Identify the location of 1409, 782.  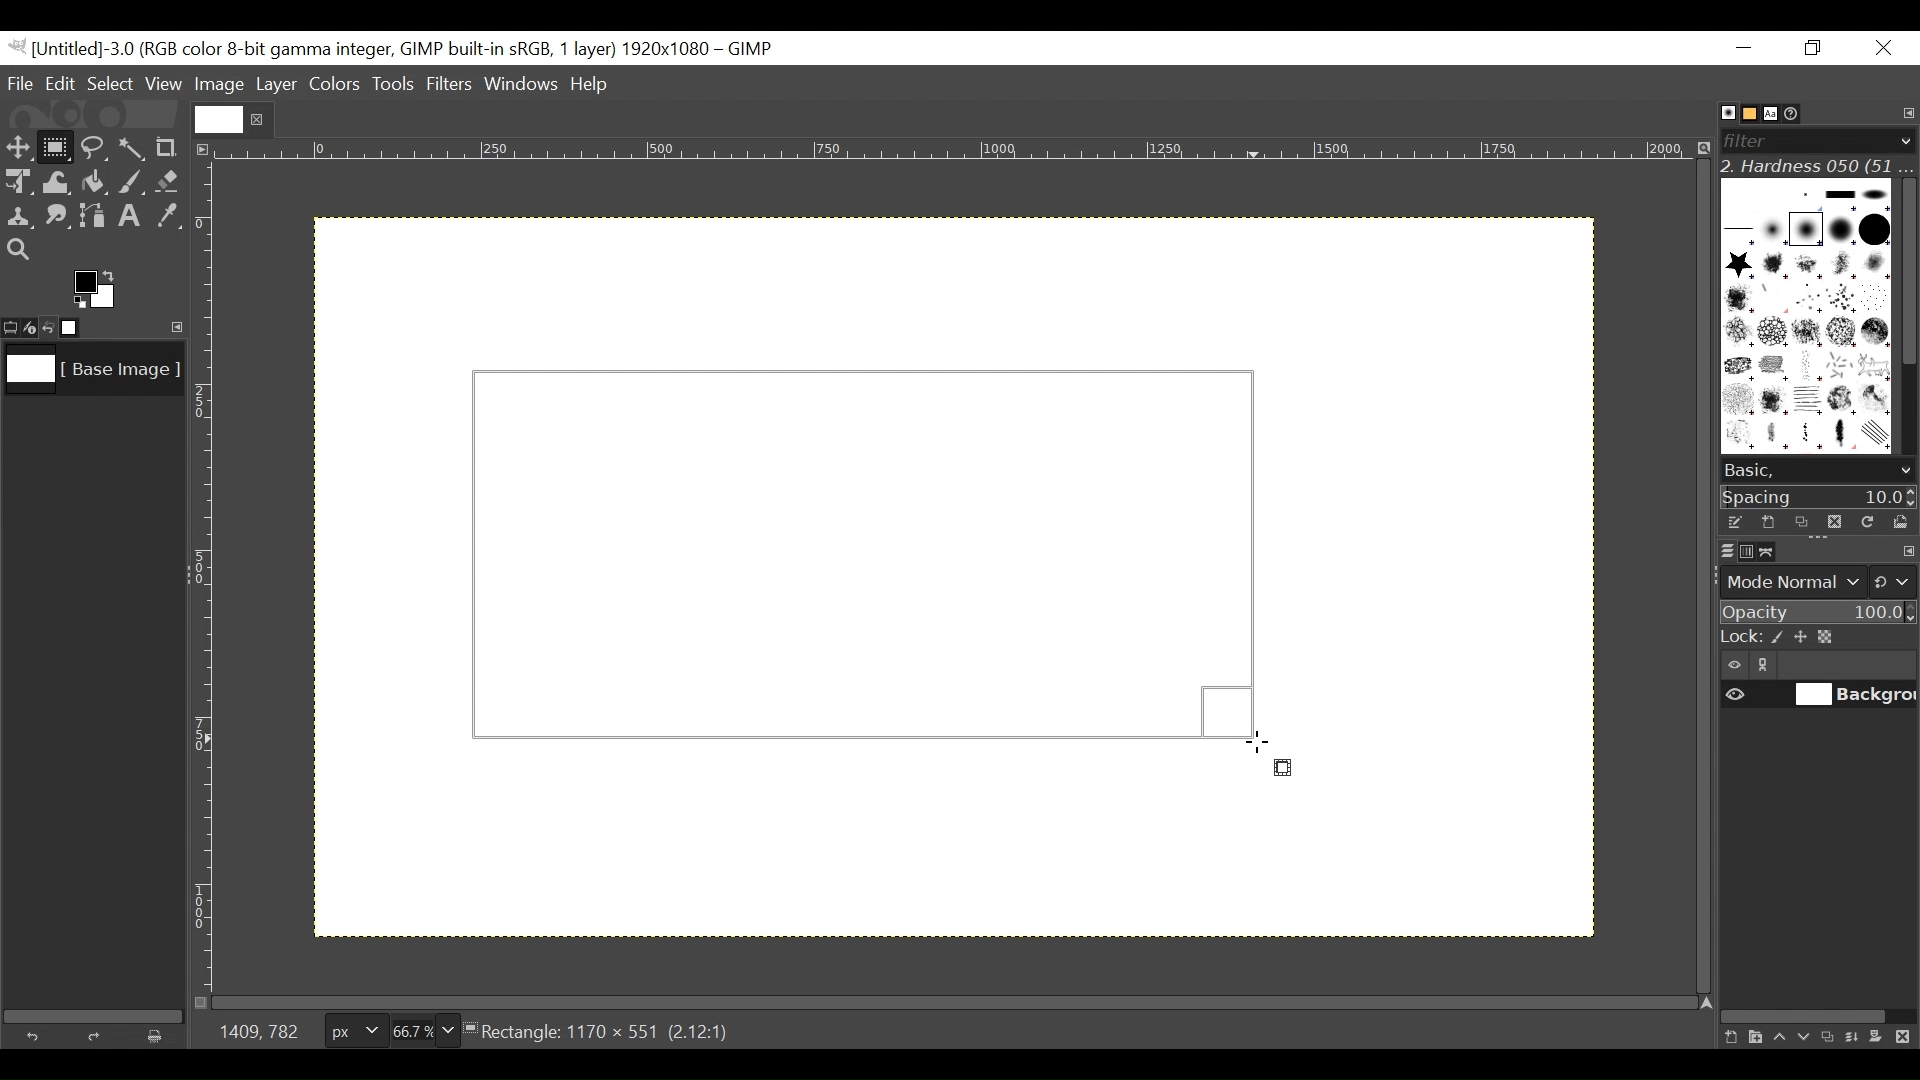
(254, 1032).